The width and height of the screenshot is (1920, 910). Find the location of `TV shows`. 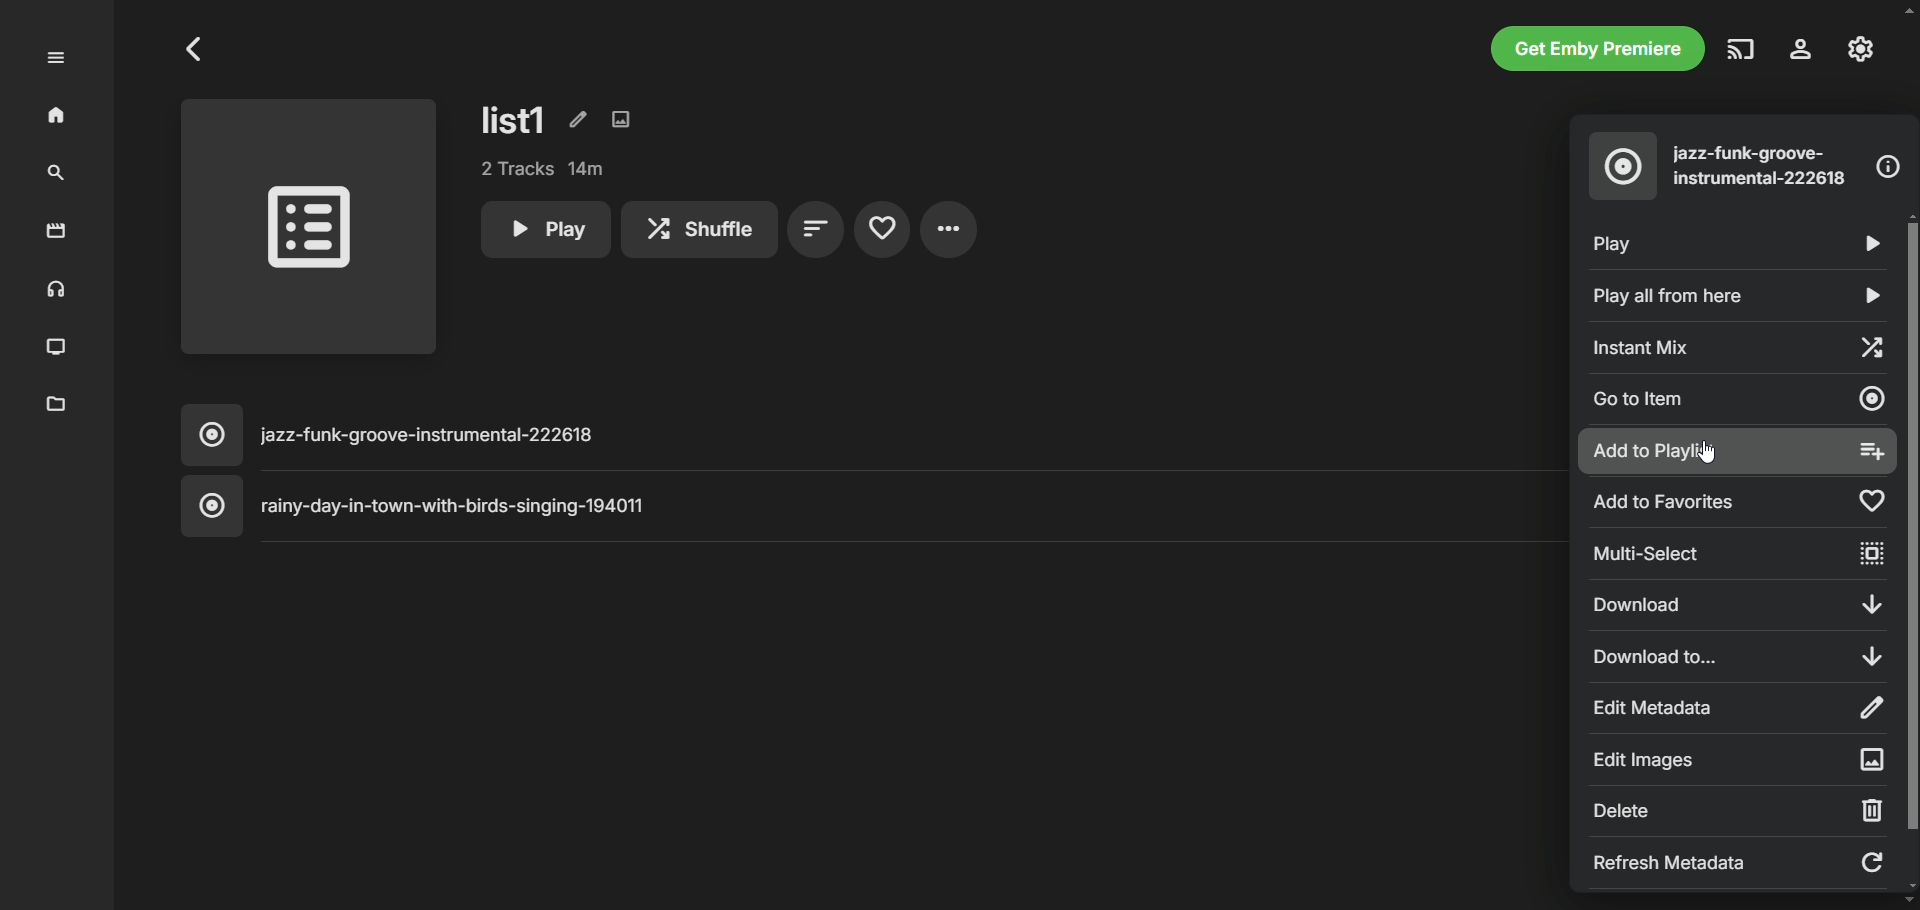

TV shows is located at coordinates (58, 348).